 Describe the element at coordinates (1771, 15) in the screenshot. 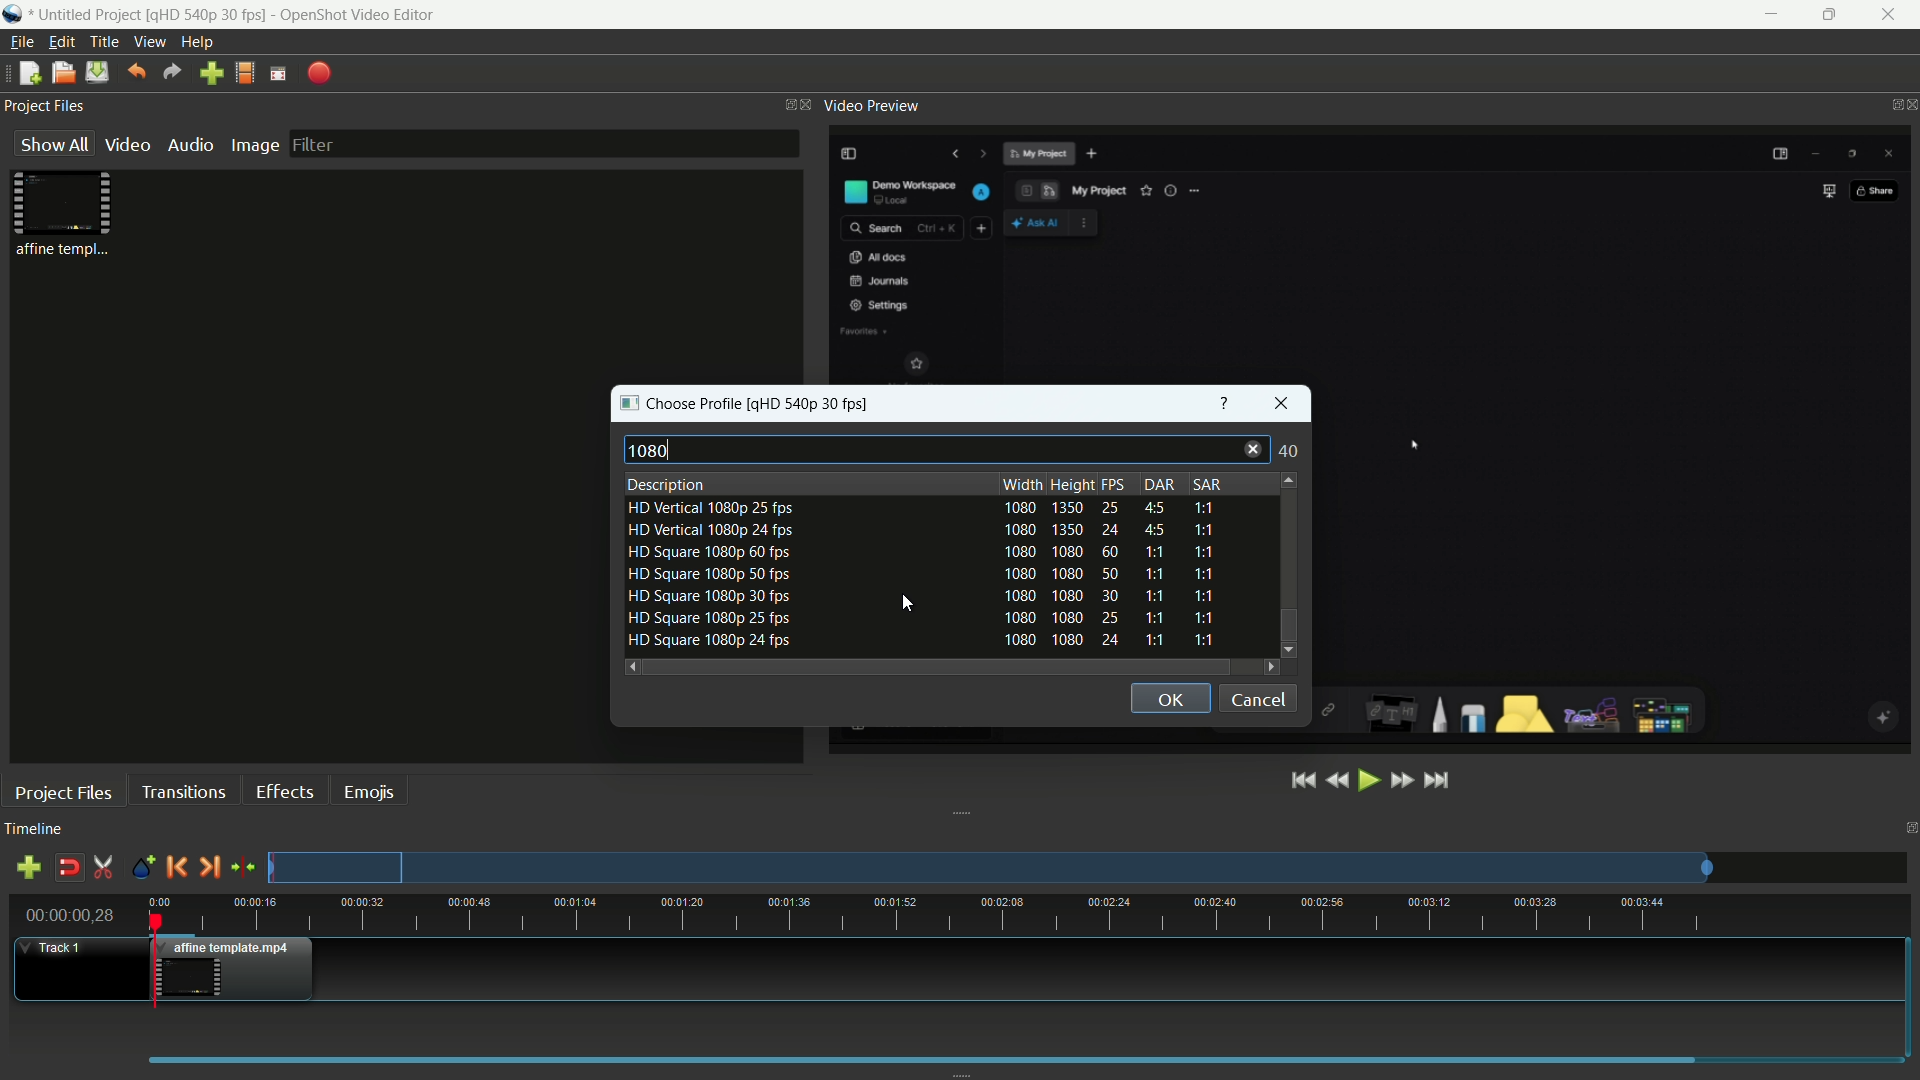

I see `minimize` at that location.